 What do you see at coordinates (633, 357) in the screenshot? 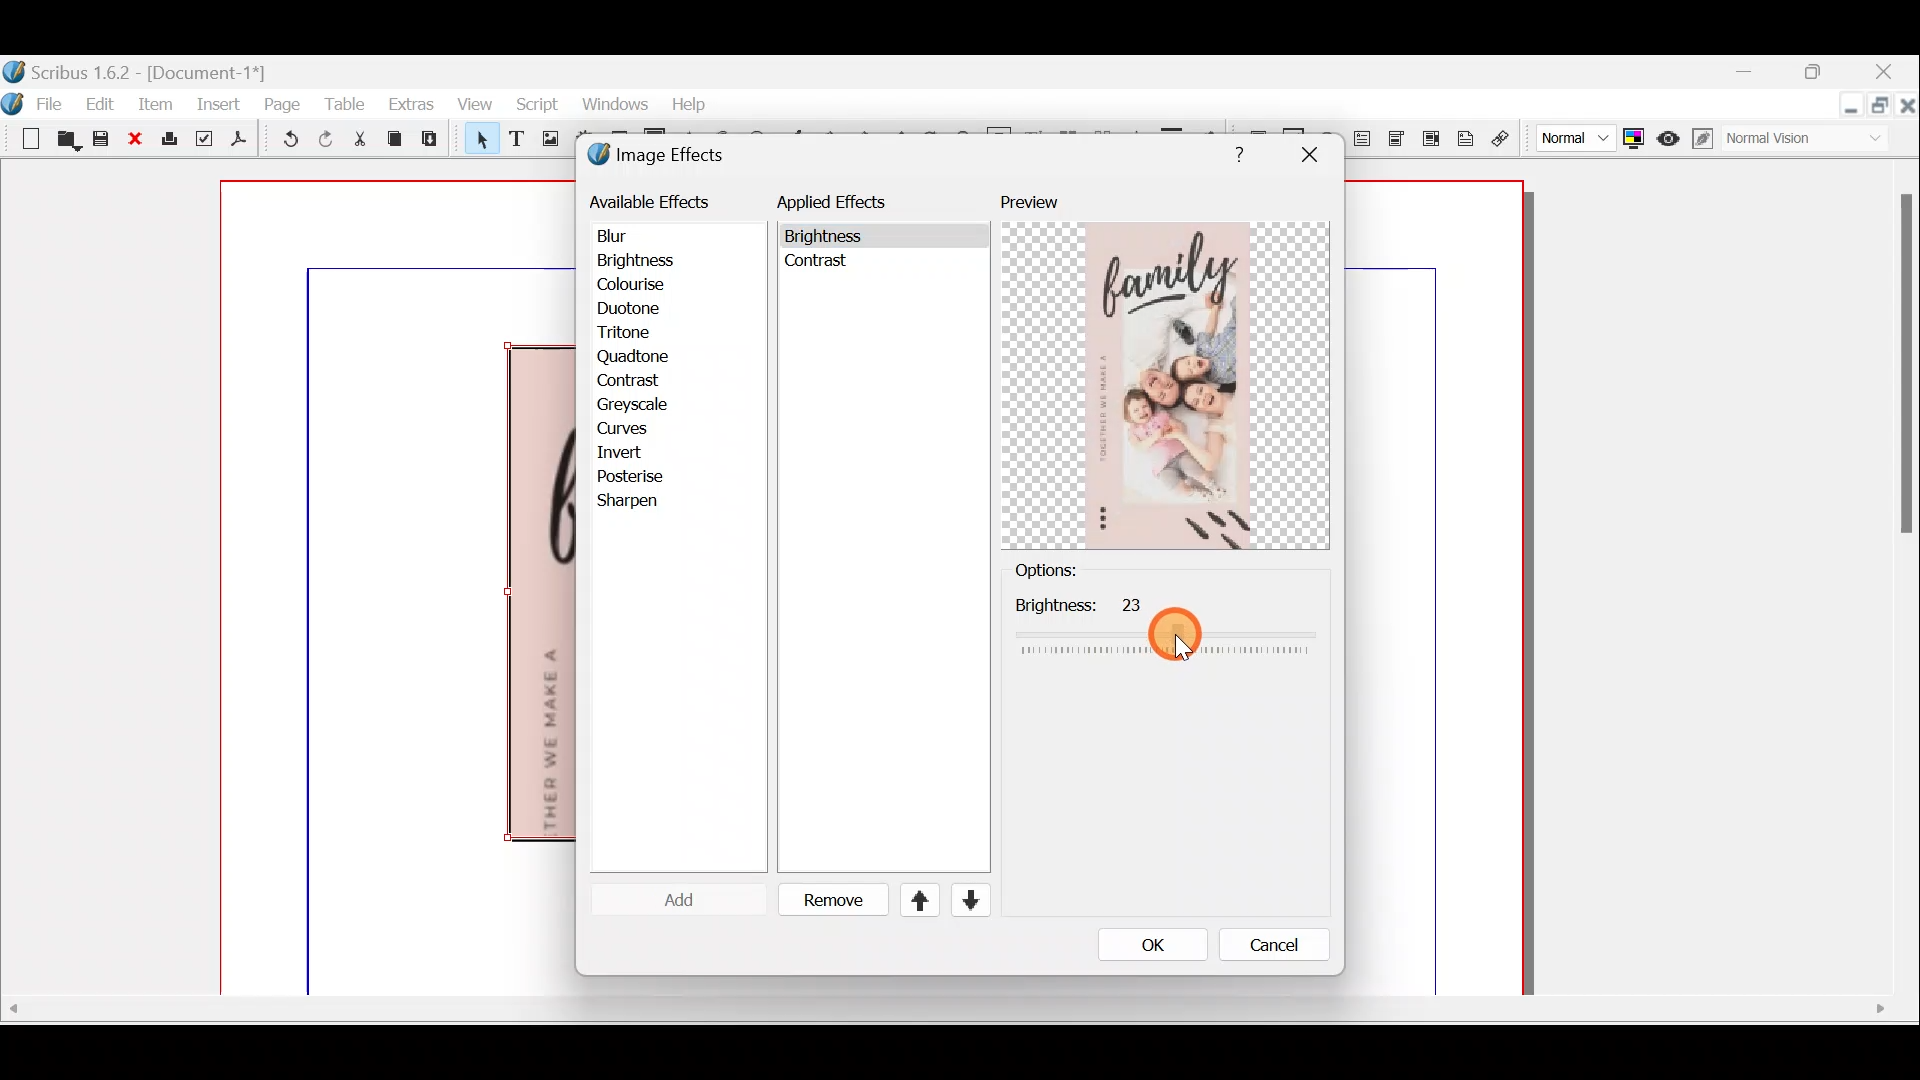
I see `Quatone` at bounding box center [633, 357].